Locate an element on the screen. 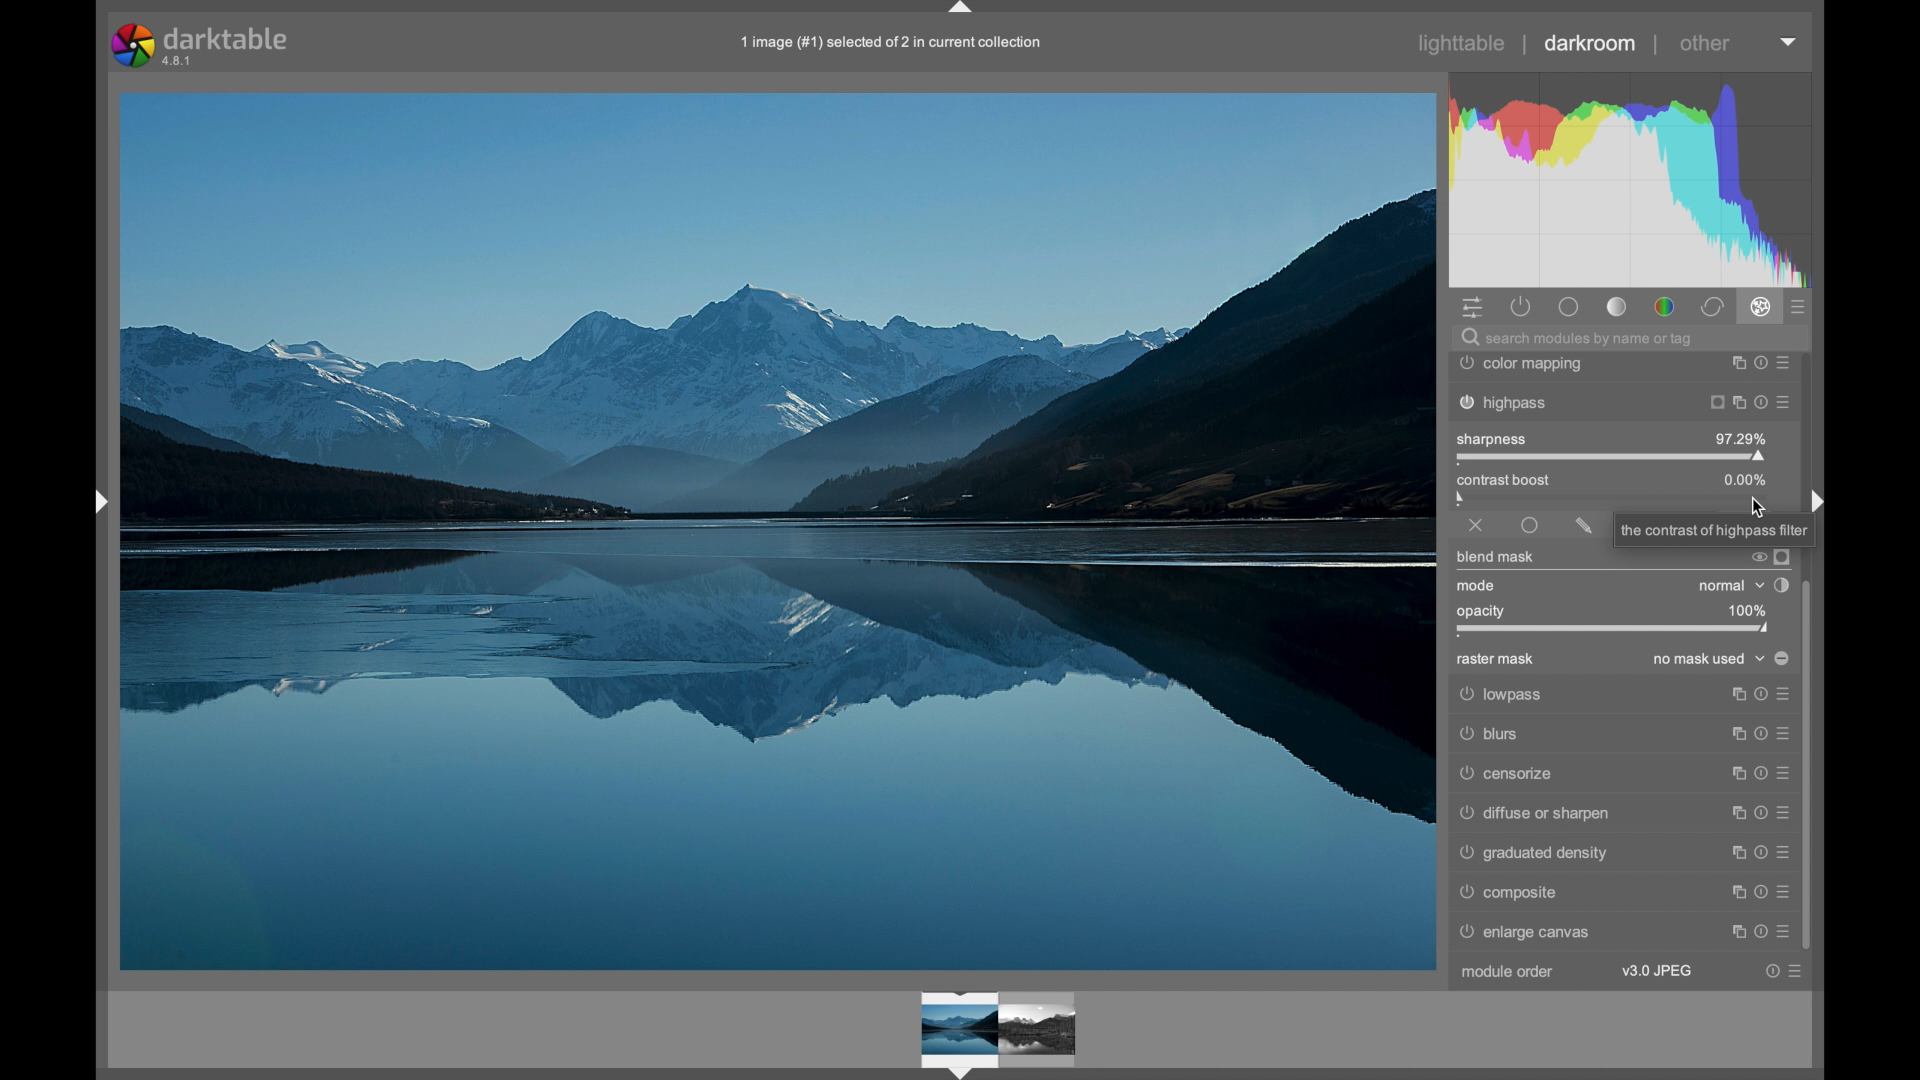  dropdown is located at coordinates (1789, 42).